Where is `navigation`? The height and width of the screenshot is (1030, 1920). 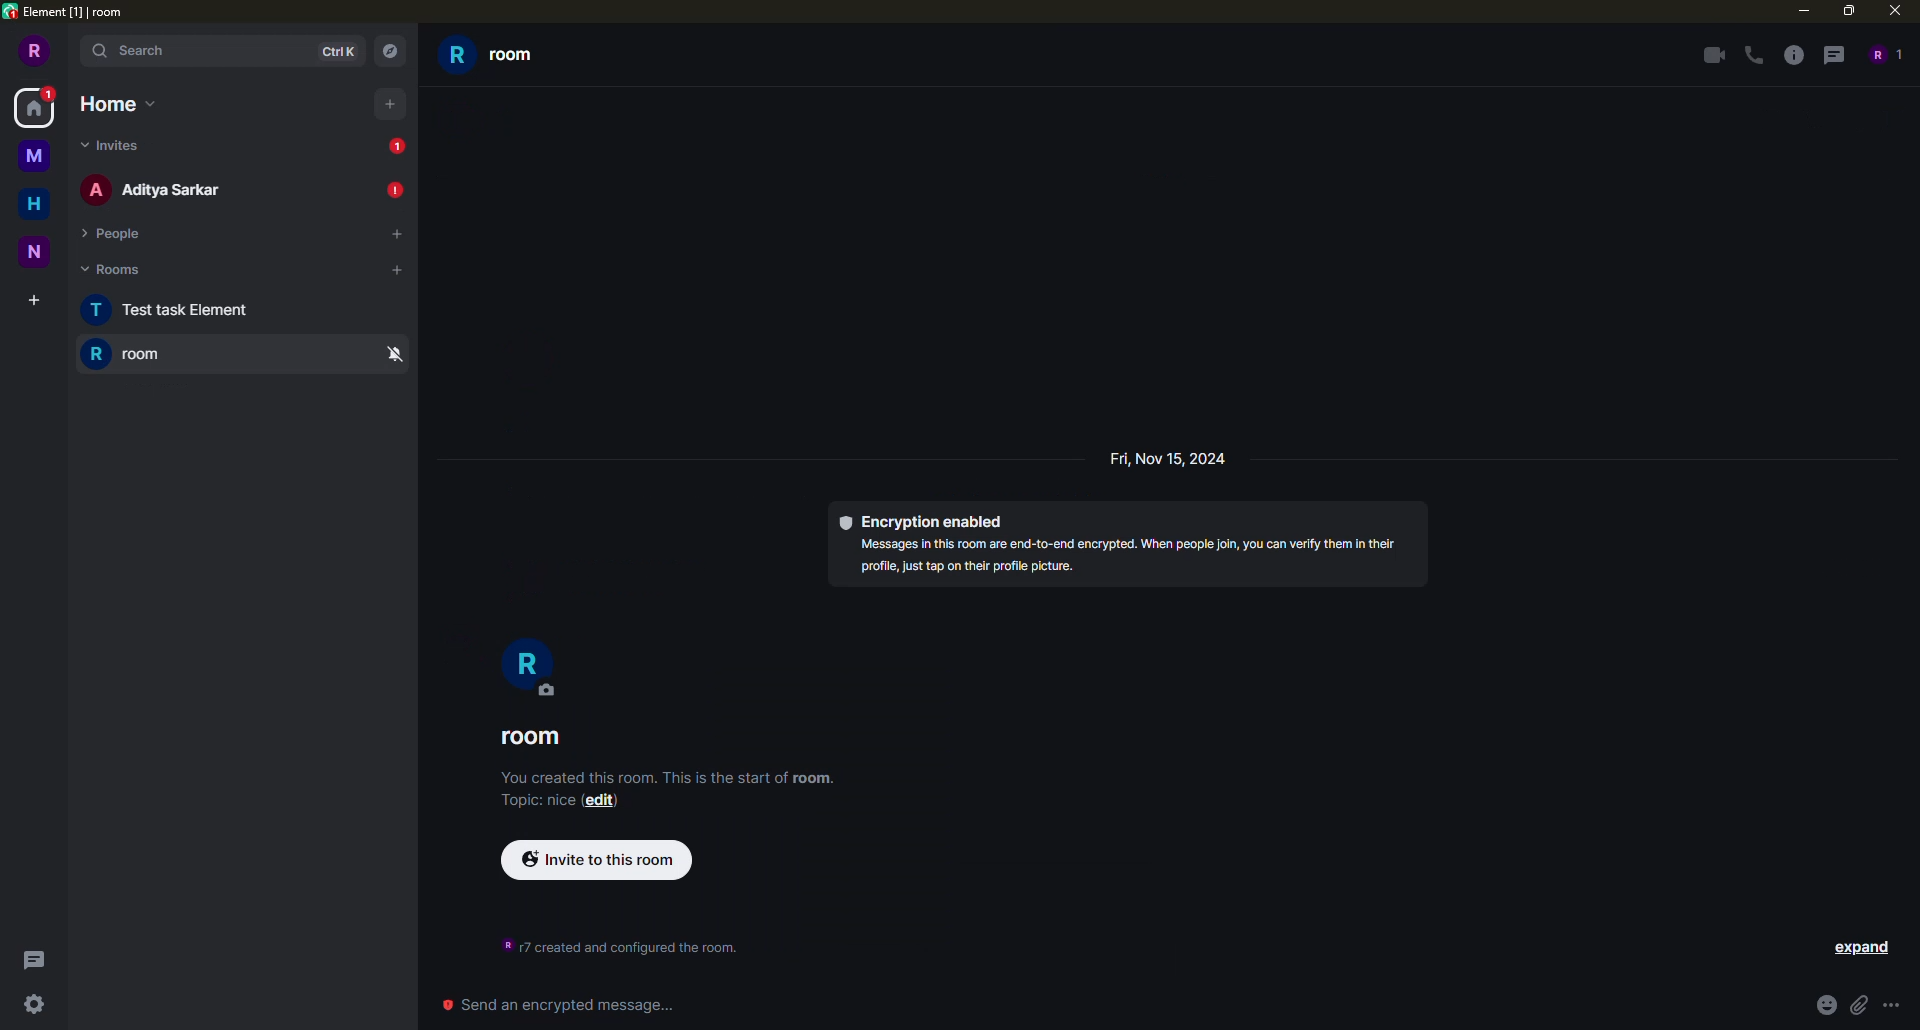
navigation is located at coordinates (389, 52).